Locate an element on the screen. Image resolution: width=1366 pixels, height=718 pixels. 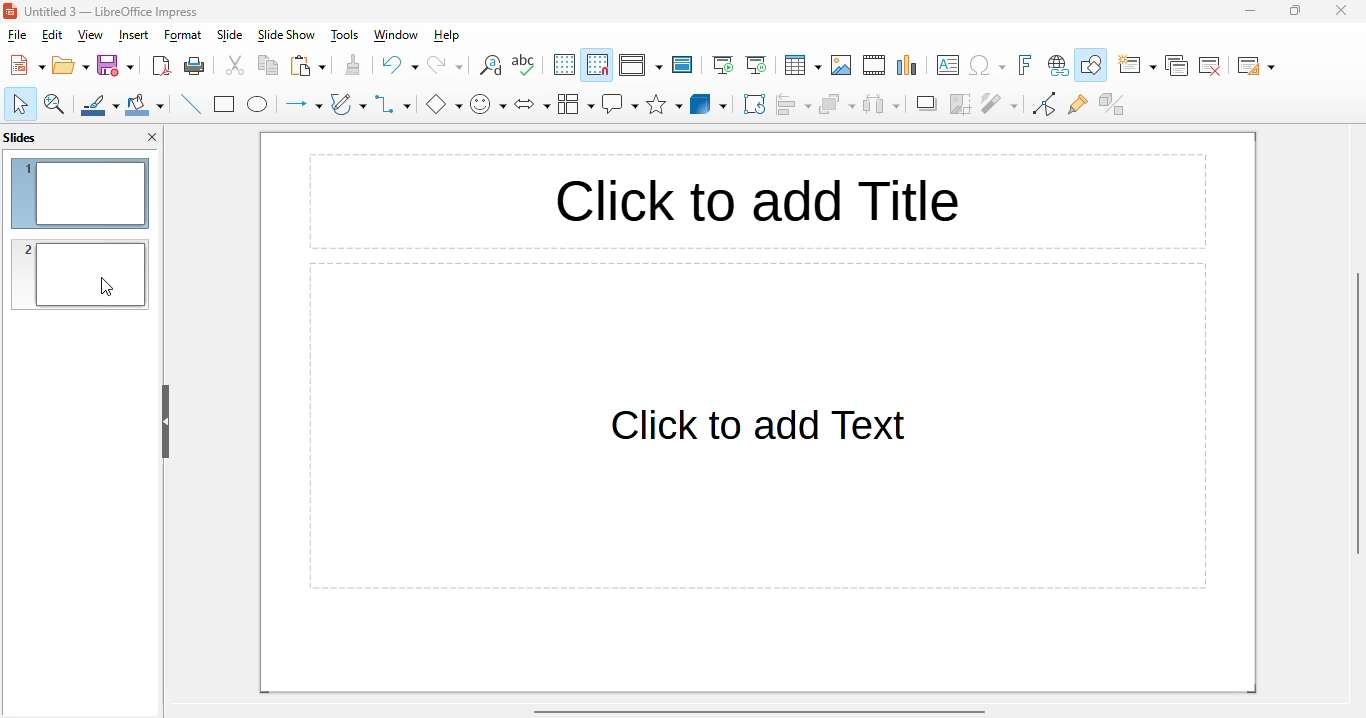
cursor is located at coordinates (107, 286).